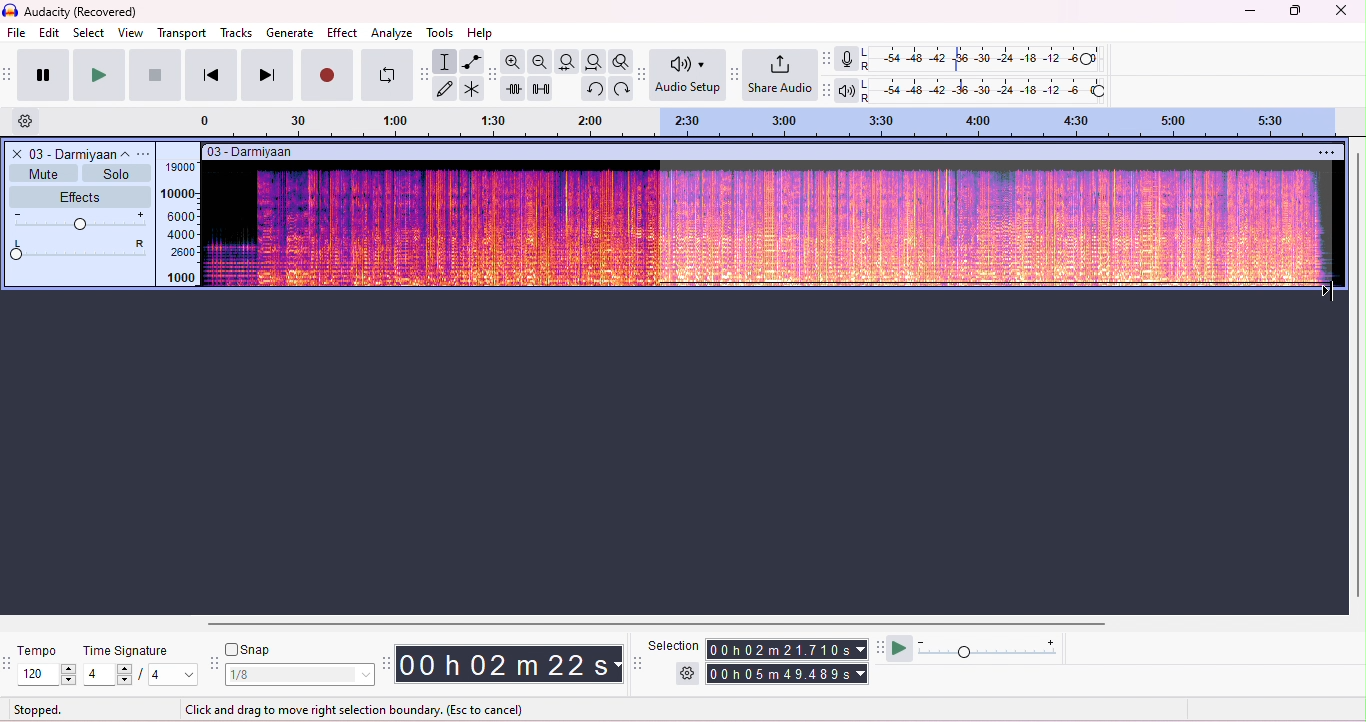 The height and width of the screenshot is (722, 1366). Describe the element at coordinates (515, 62) in the screenshot. I see `zoom in` at that location.